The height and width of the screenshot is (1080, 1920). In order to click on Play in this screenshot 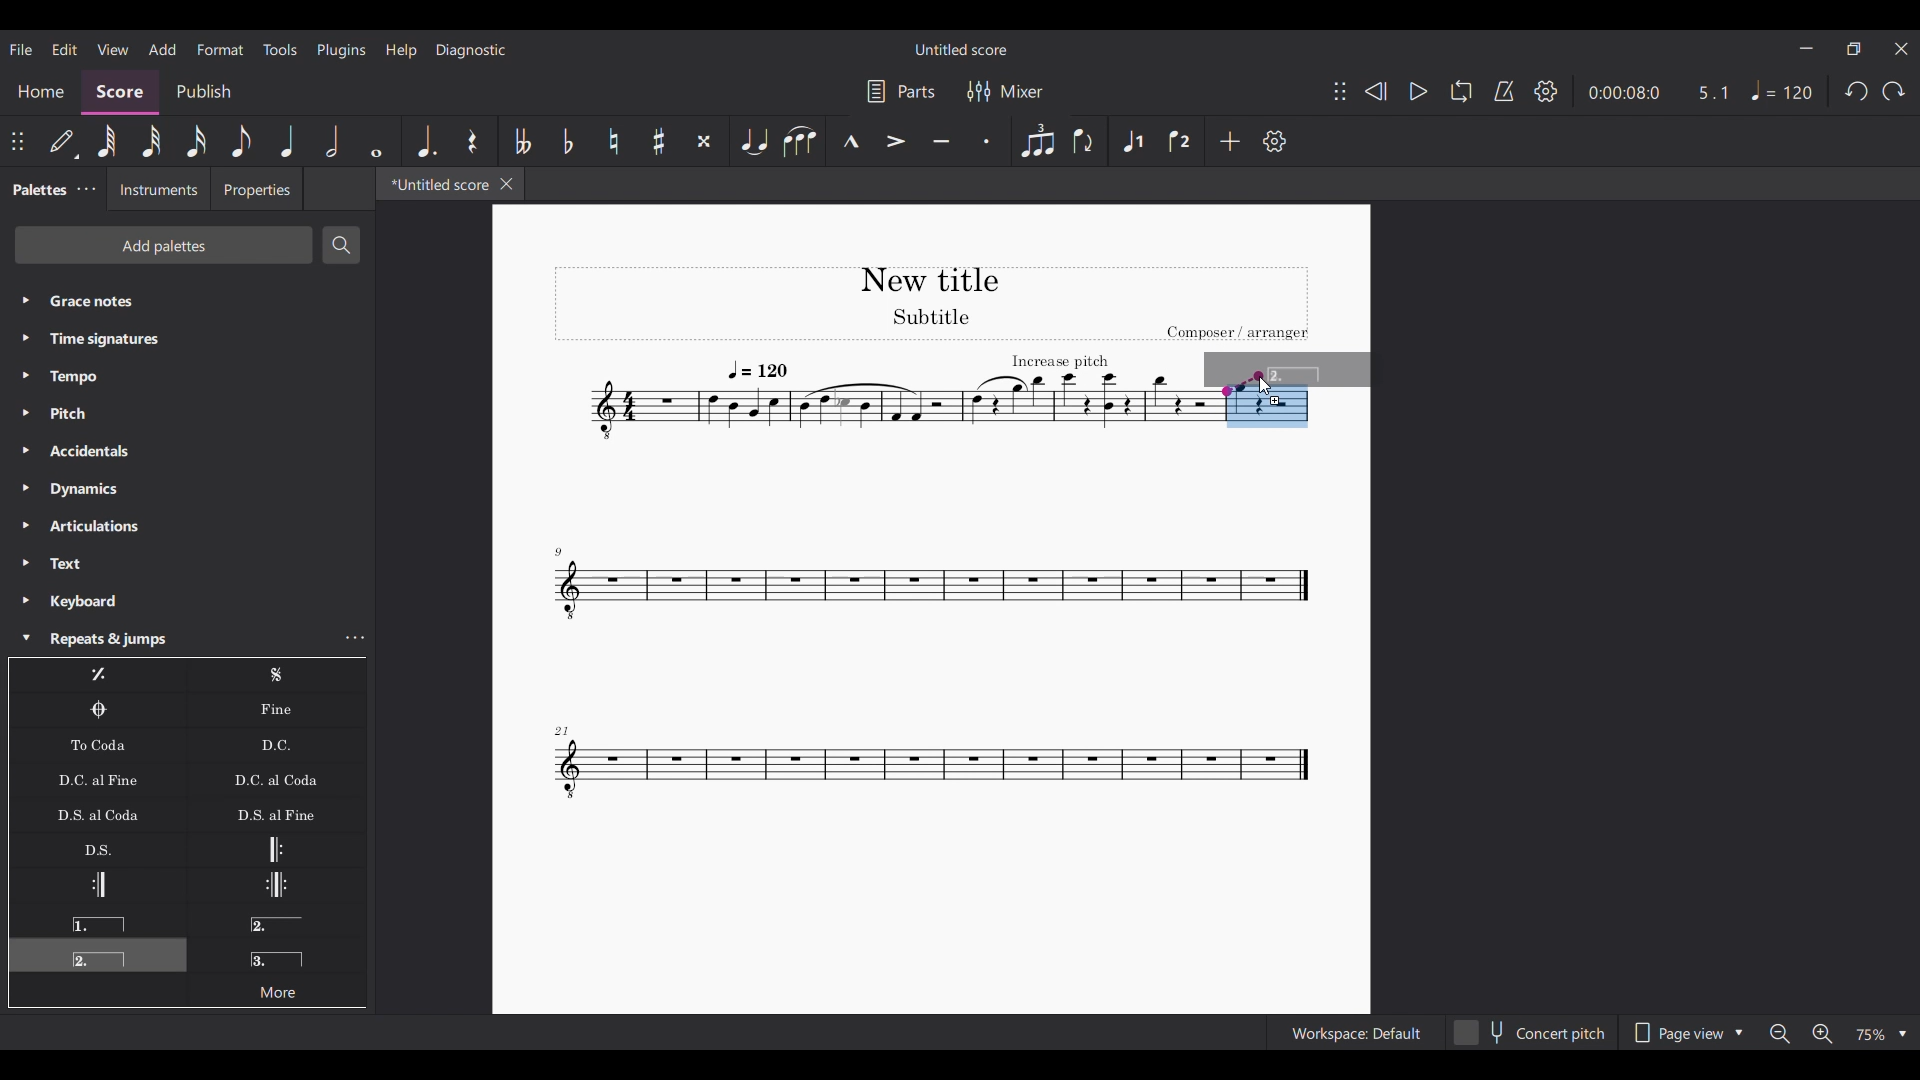, I will do `click(1418, 92)`.